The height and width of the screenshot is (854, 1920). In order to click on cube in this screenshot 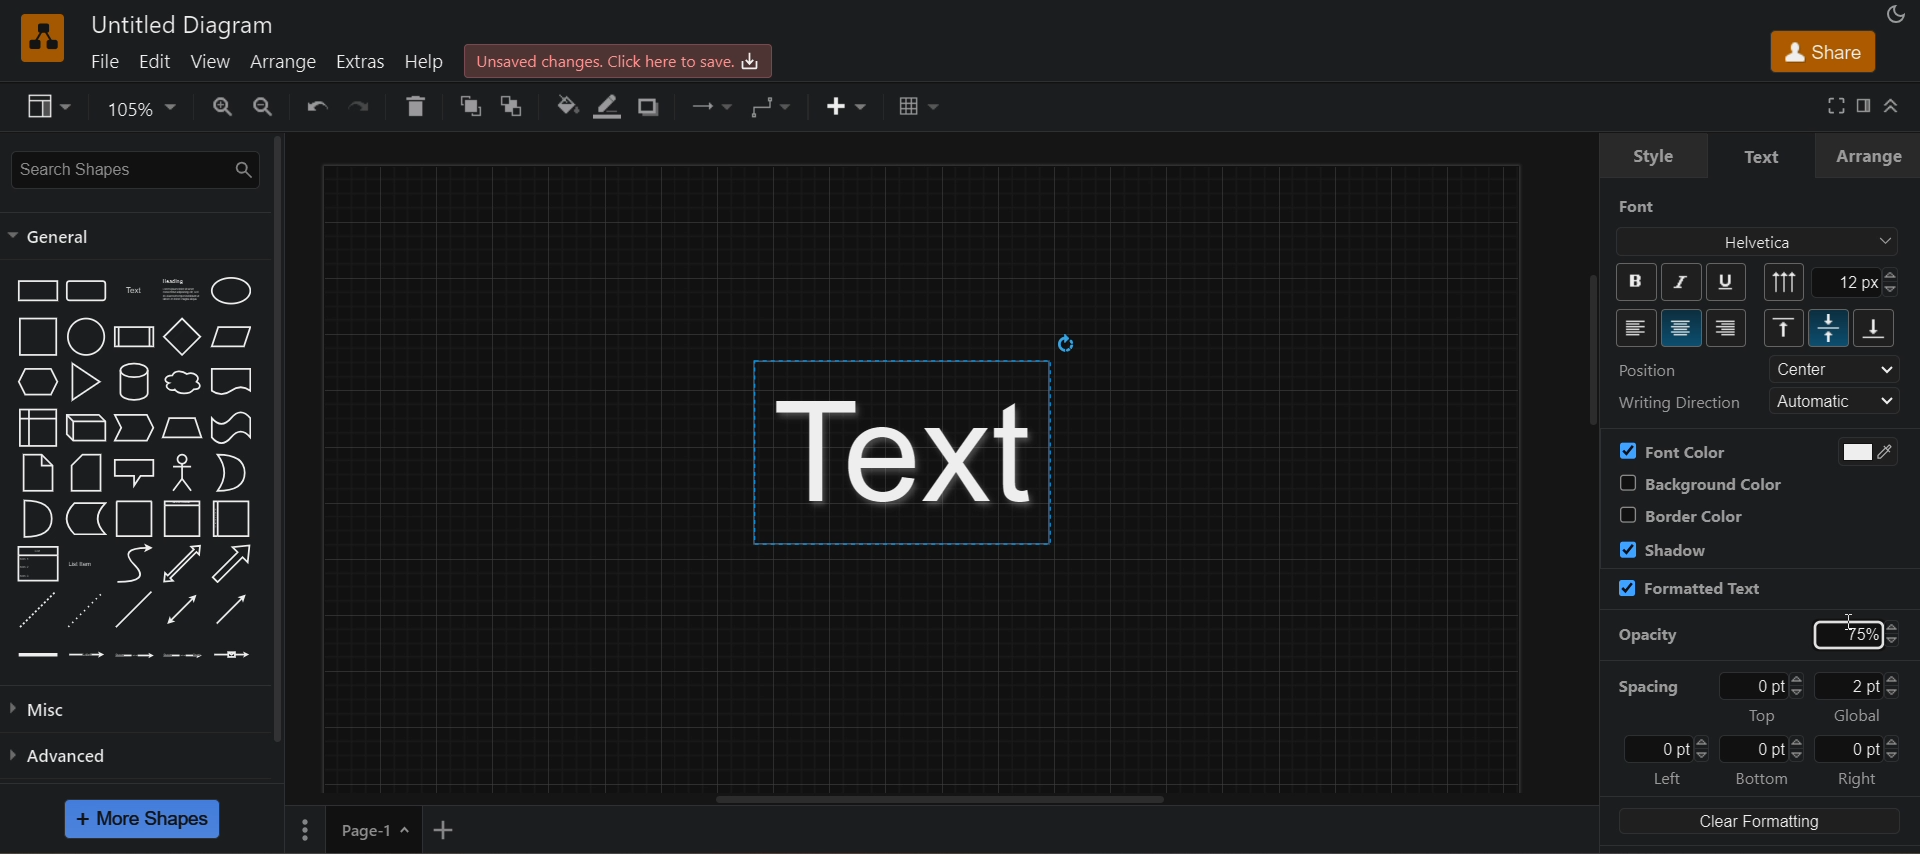, I will do `click(88, 428)`.